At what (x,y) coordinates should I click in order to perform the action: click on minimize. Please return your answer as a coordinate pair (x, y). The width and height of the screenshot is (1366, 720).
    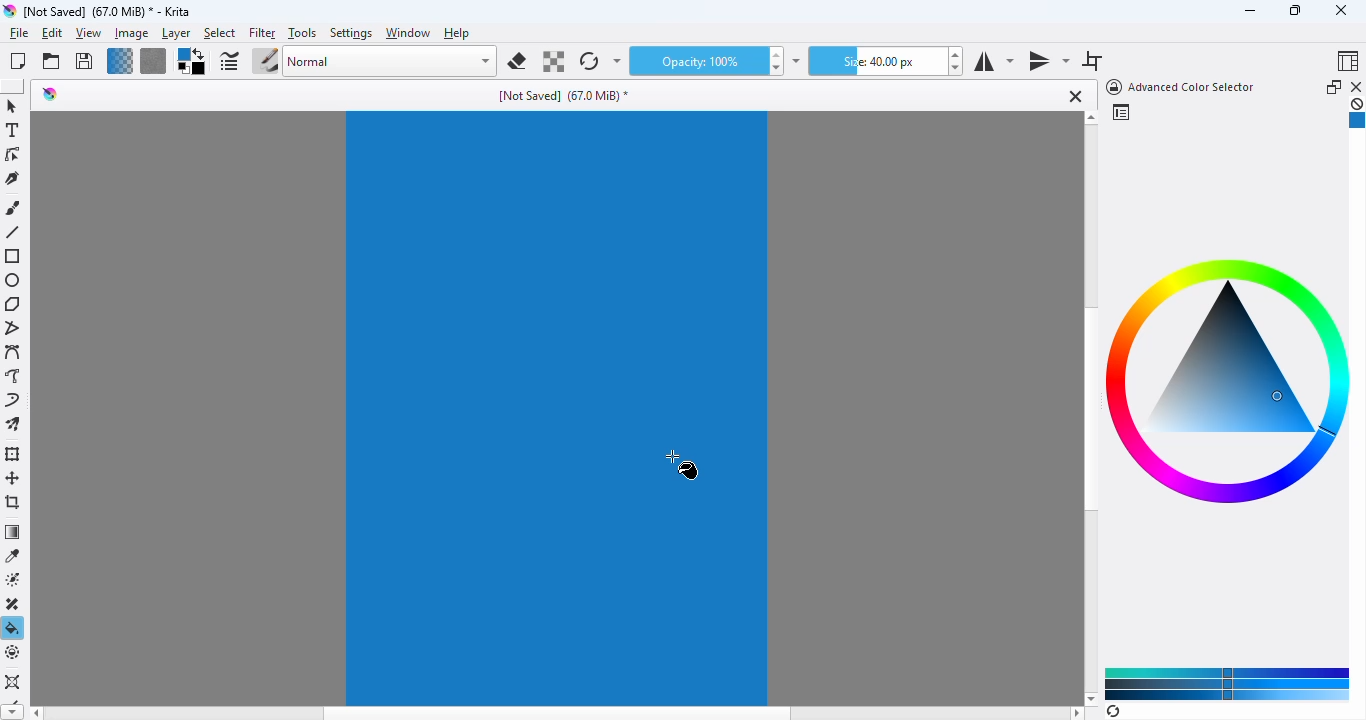
    Looking at the image, I should click on (1250, 11).